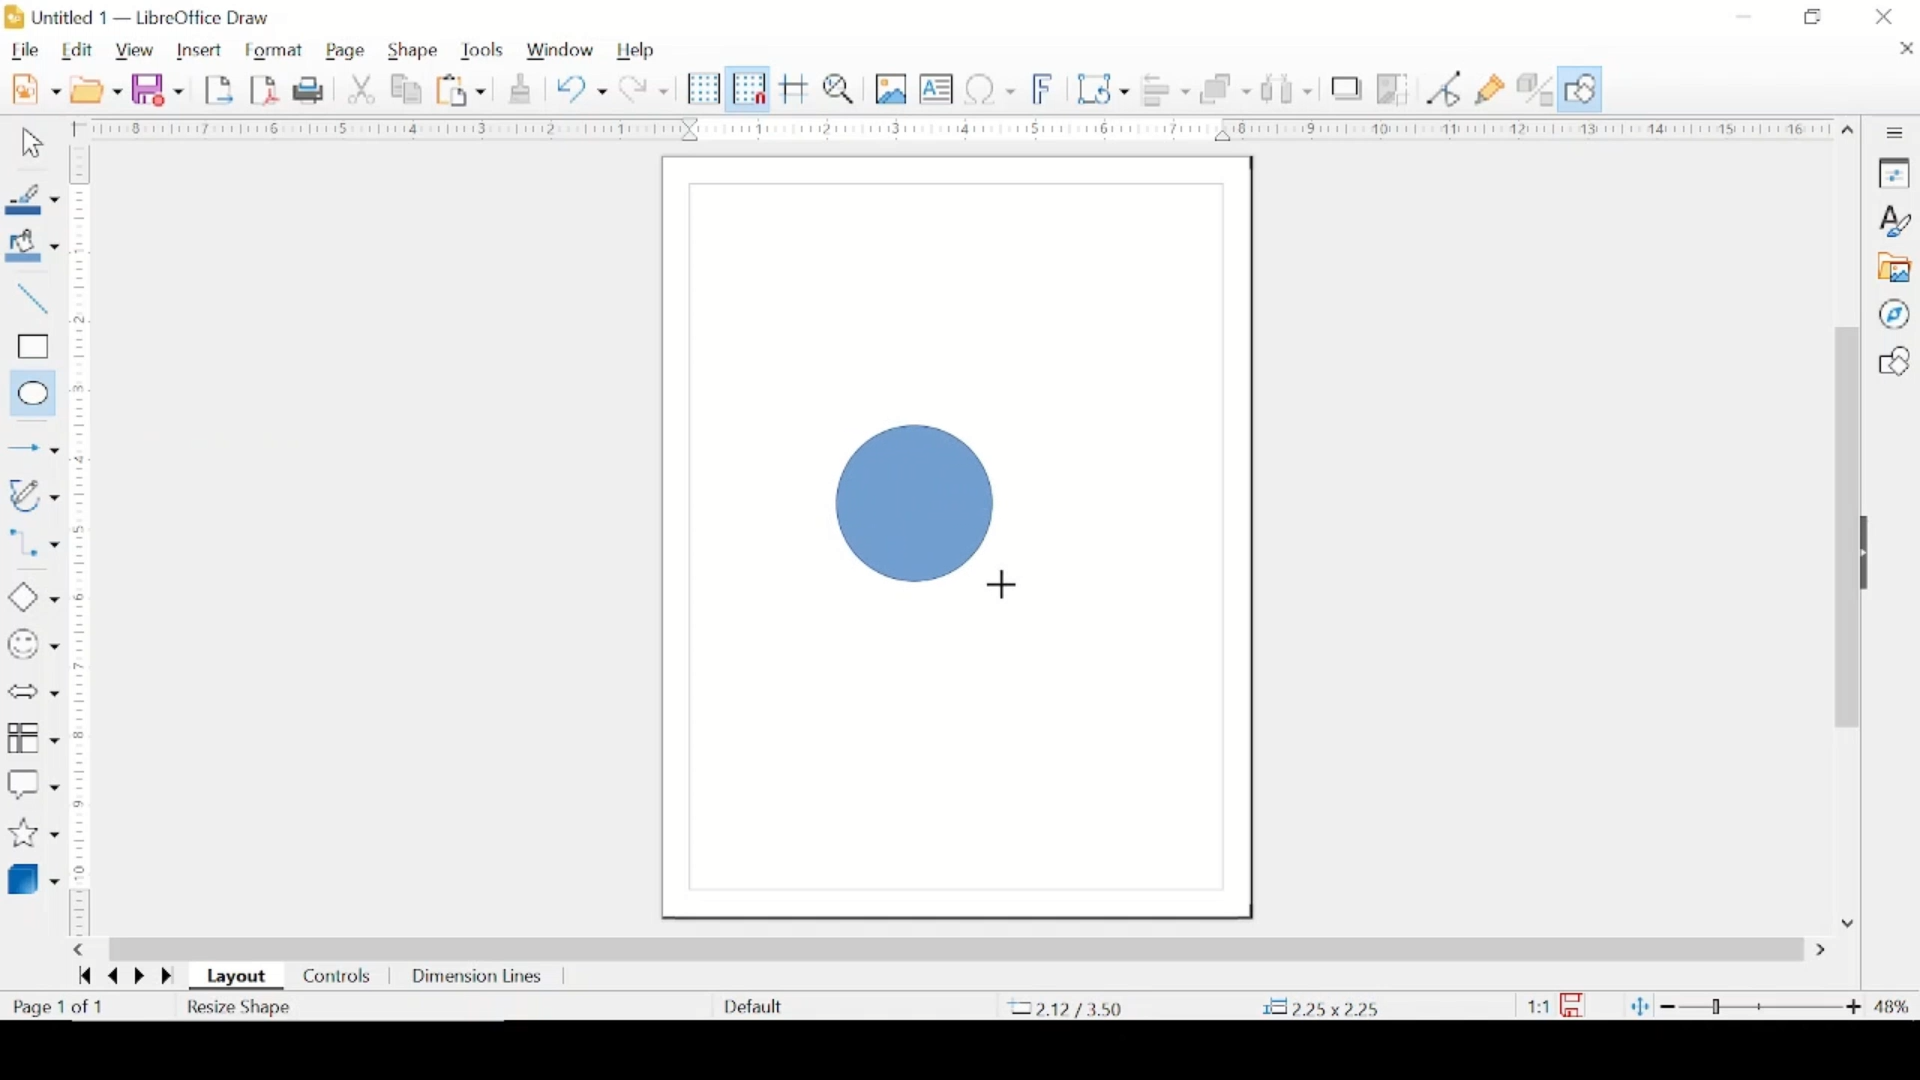 The width and height of the screenshot is (1920, 1080). I want to click on properties, so click(1896, 174).